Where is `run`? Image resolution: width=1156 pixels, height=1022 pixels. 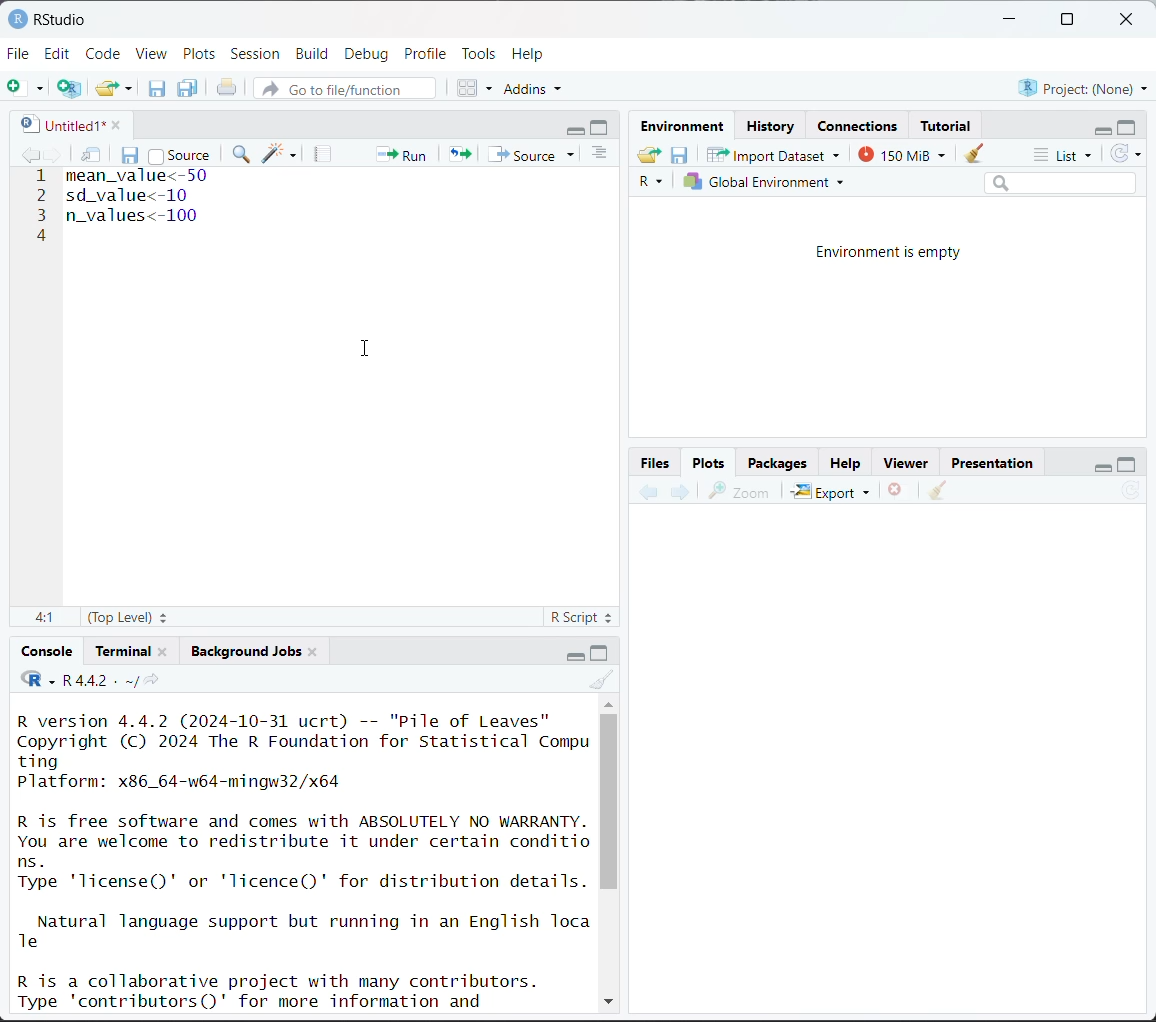 run is located at coordinates (399, 153).